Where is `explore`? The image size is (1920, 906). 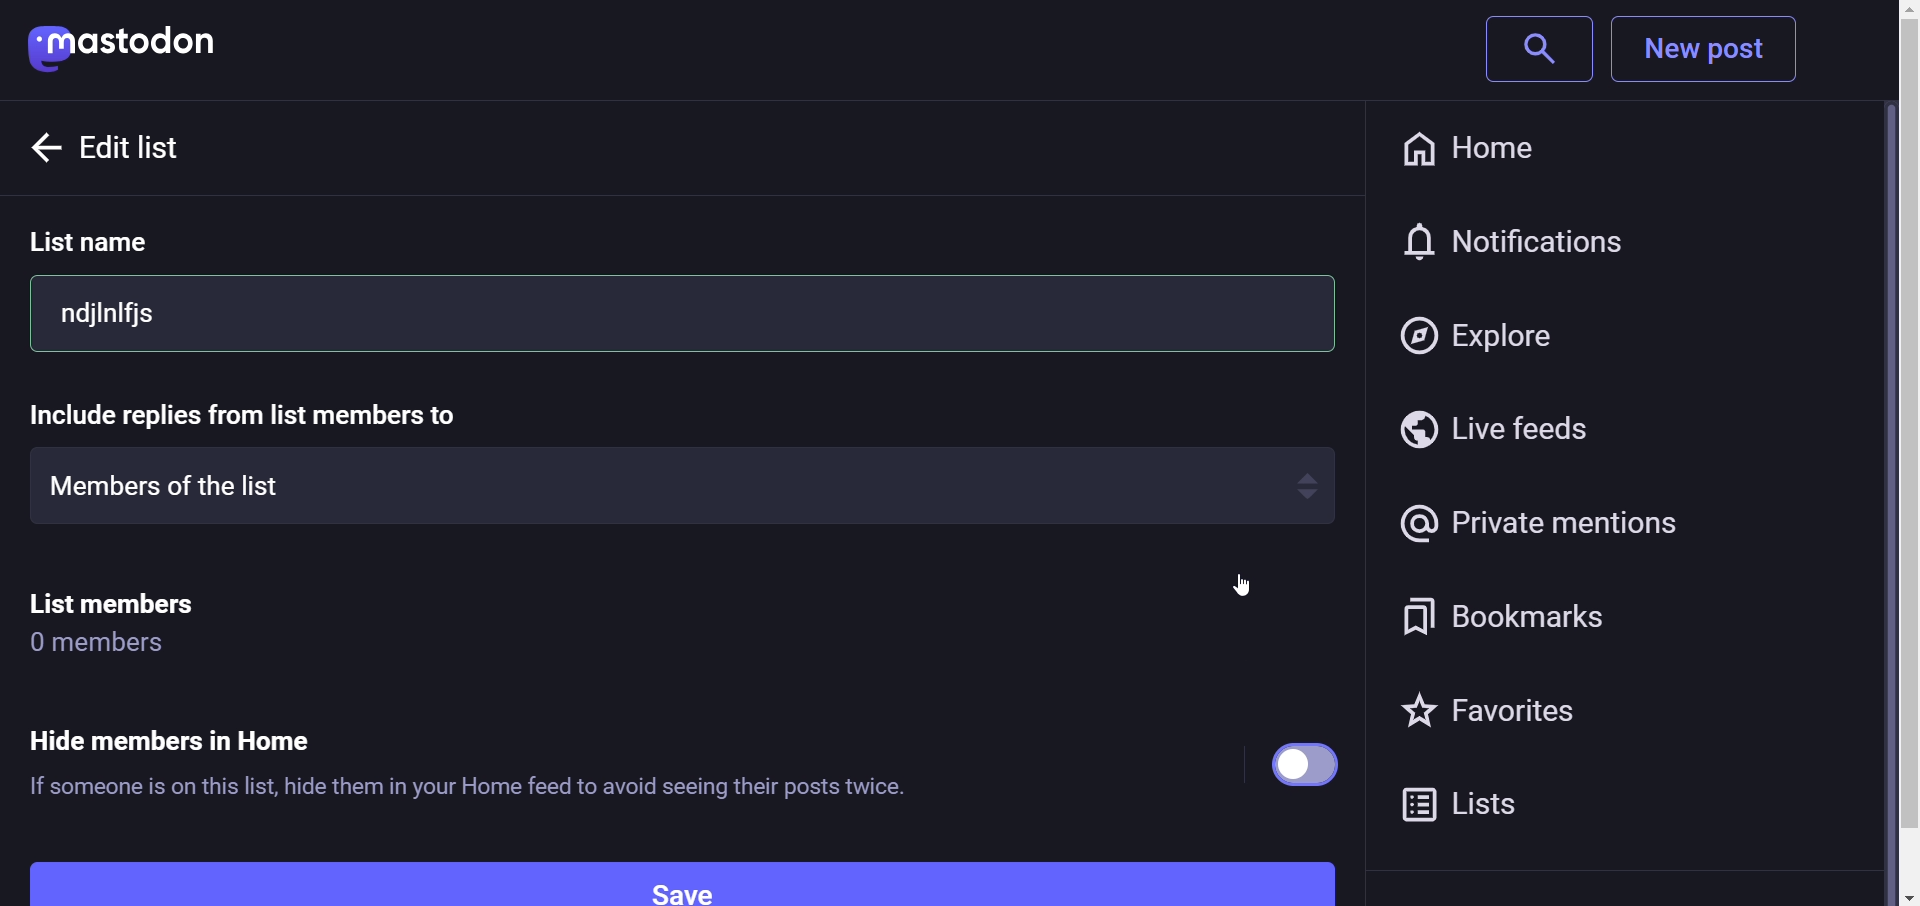
explore is located at coordinates (1483, 330).